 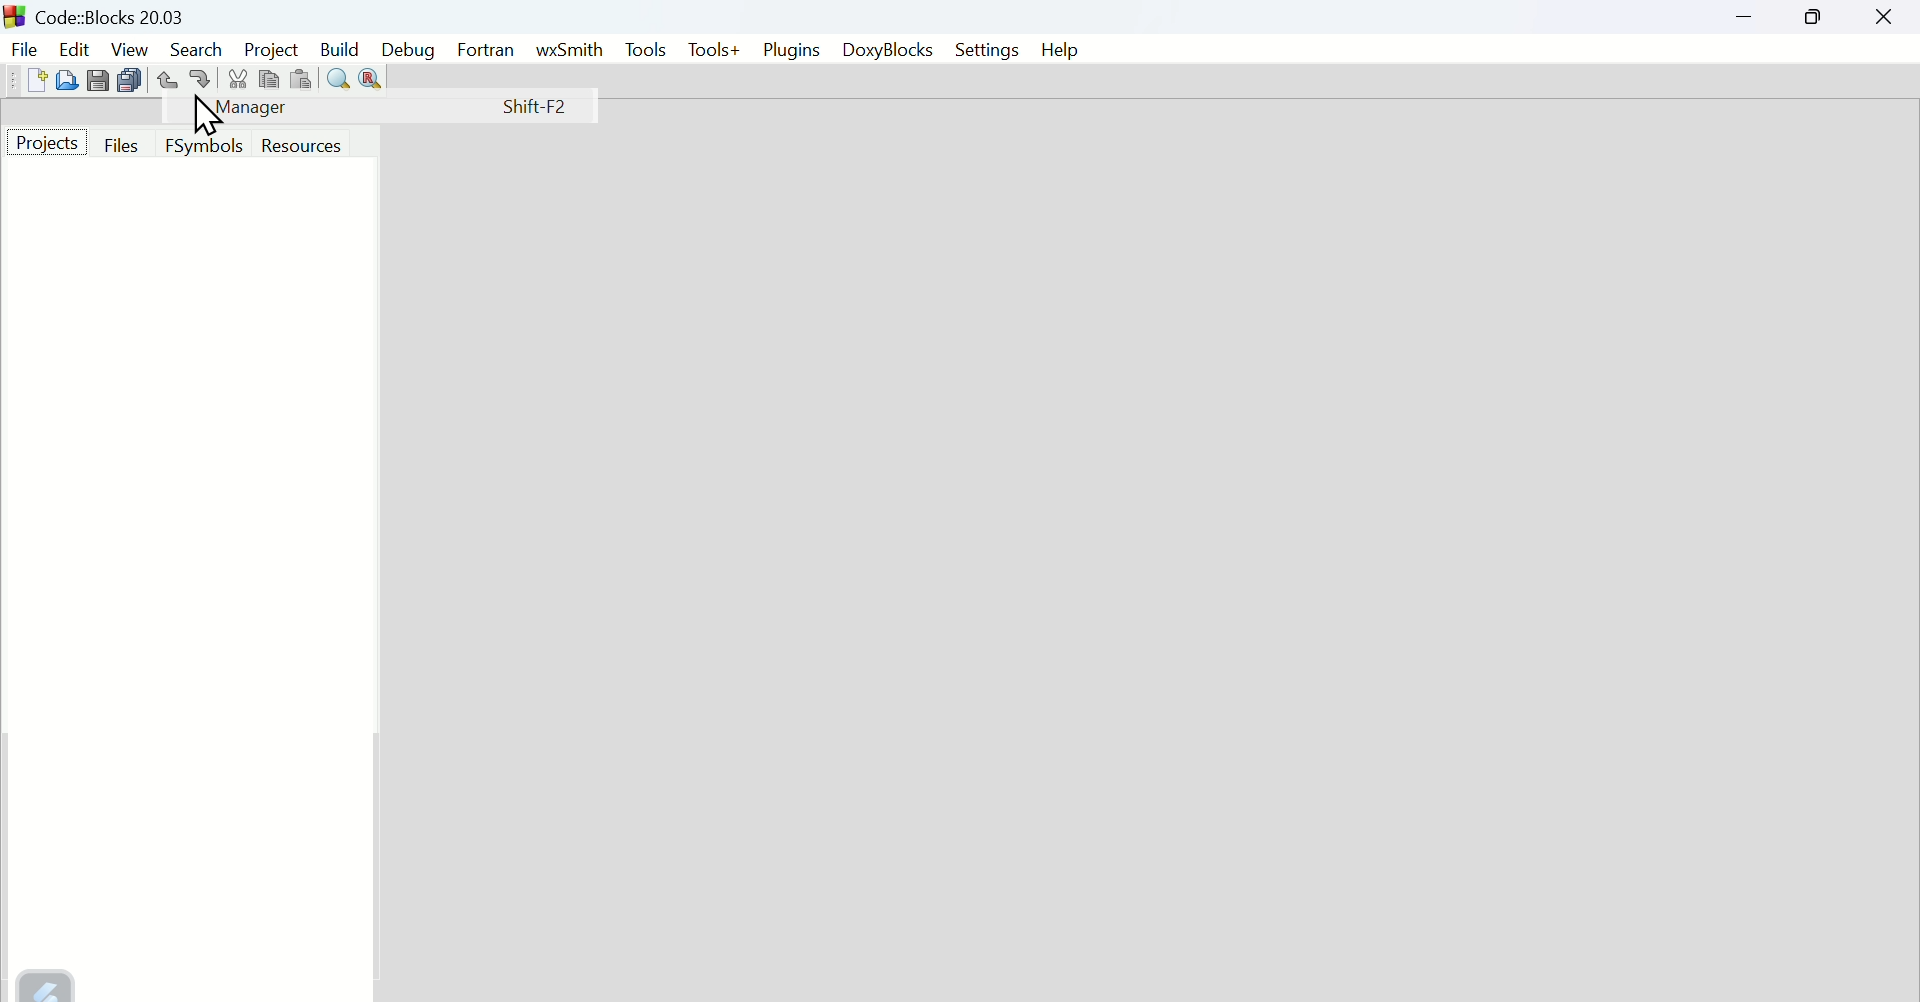 I want to click on Tools, so click(x=642, y=51).